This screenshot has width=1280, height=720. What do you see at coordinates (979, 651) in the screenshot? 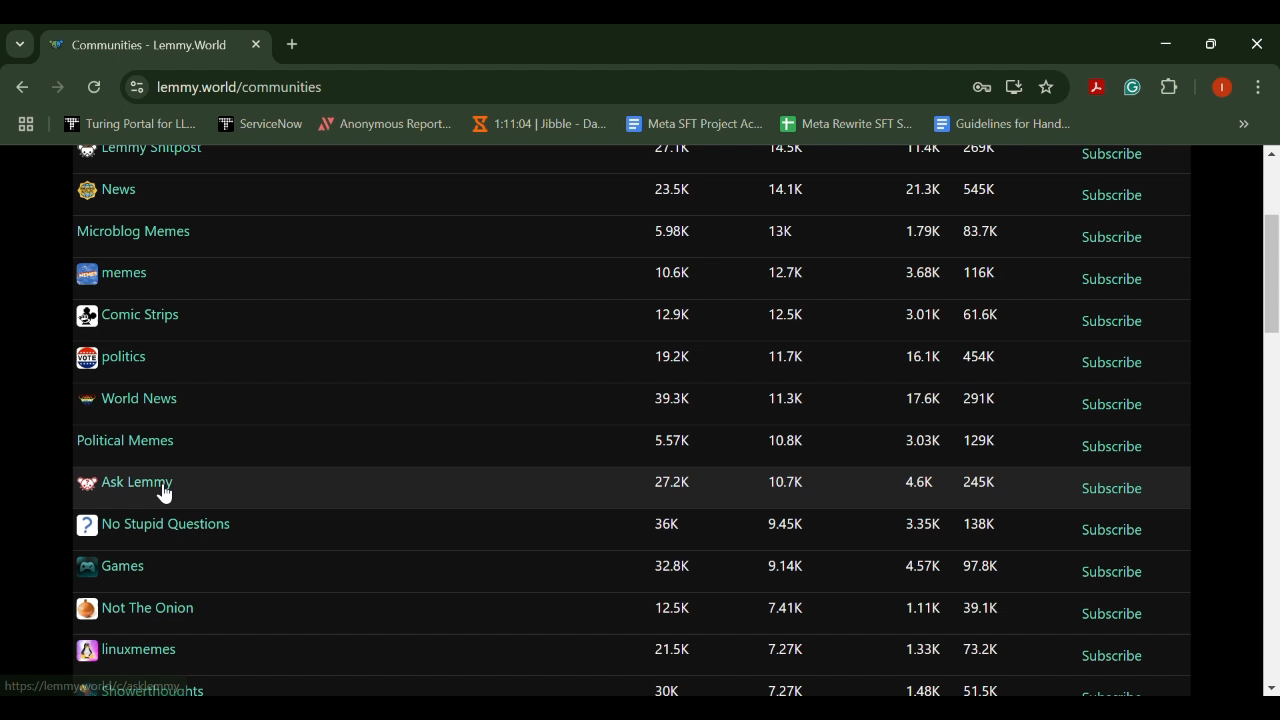
I see `73.2` at bounding box center [979, 651].